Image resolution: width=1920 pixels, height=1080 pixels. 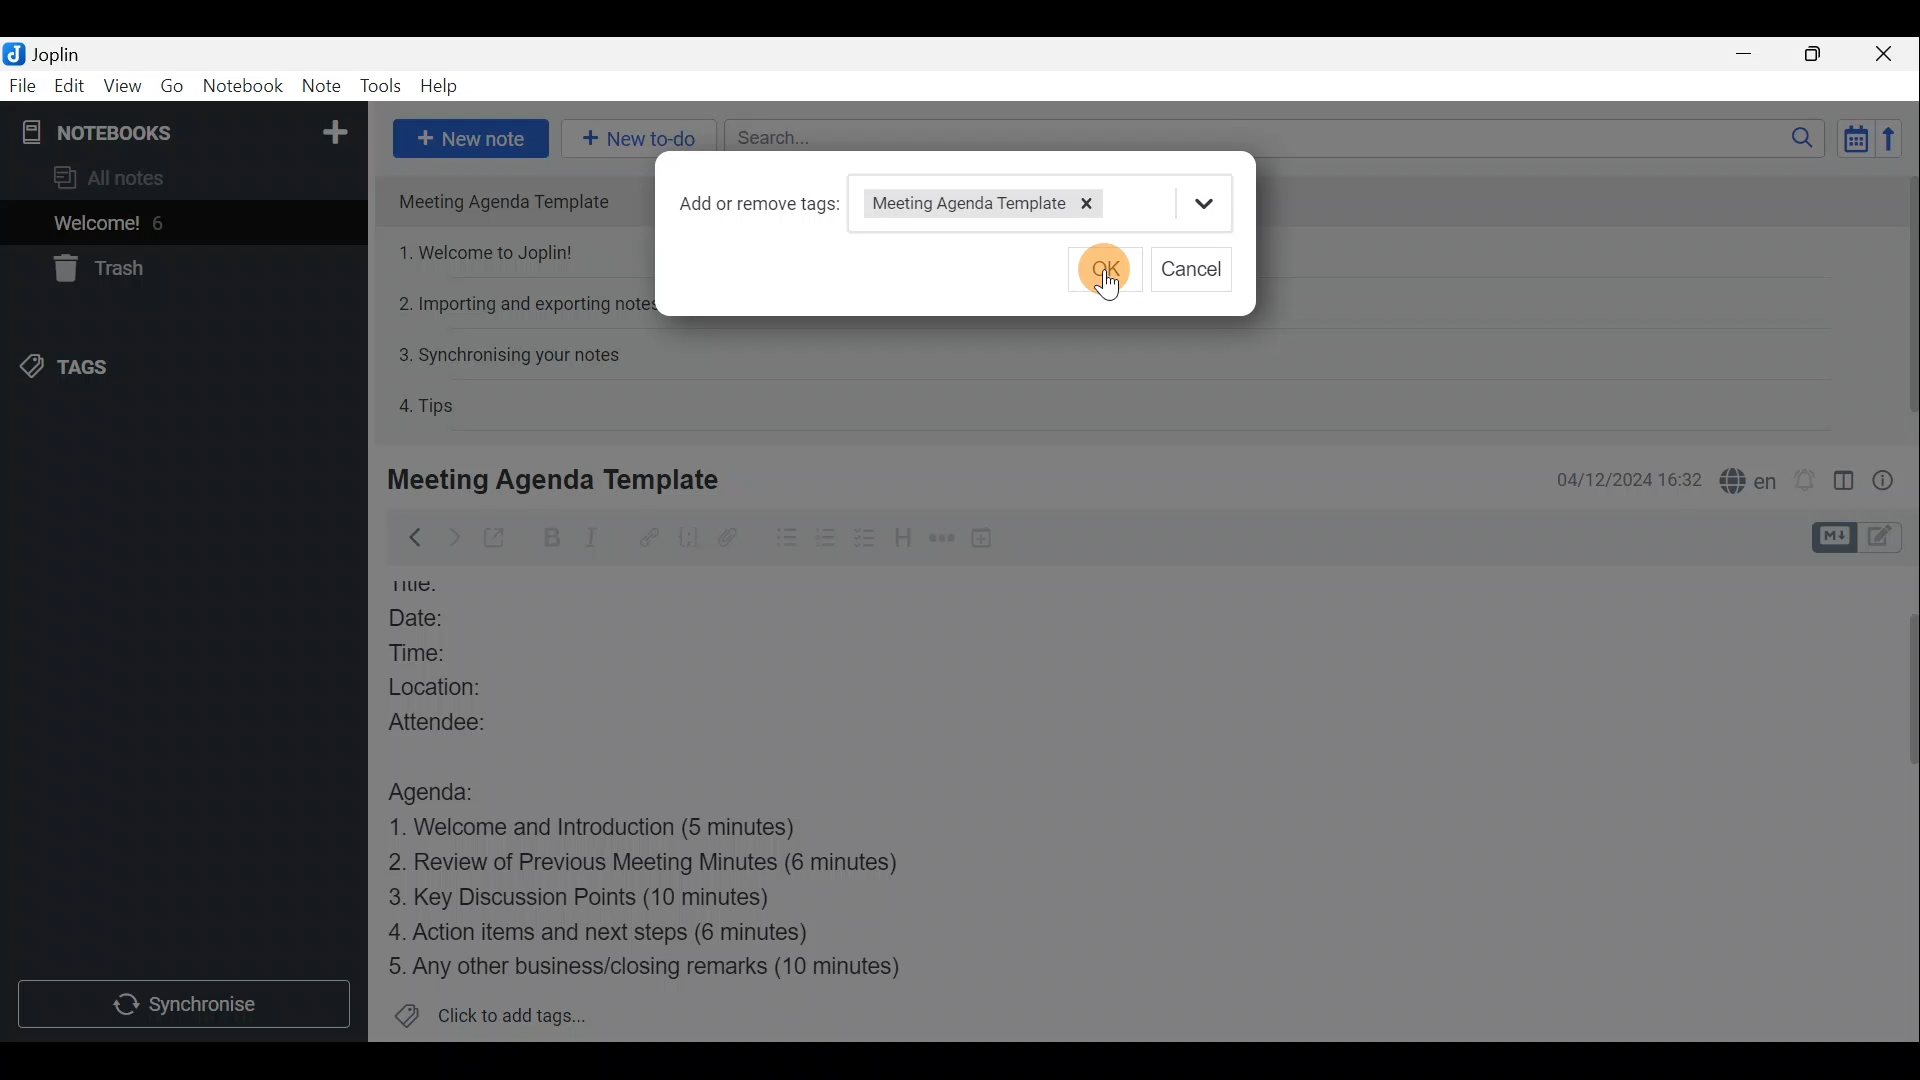 What do you see at coordinates (587, 899) in the screenshot?
I see `Key Discussion Points (10 minutes)` at bounding box center [587, 899].